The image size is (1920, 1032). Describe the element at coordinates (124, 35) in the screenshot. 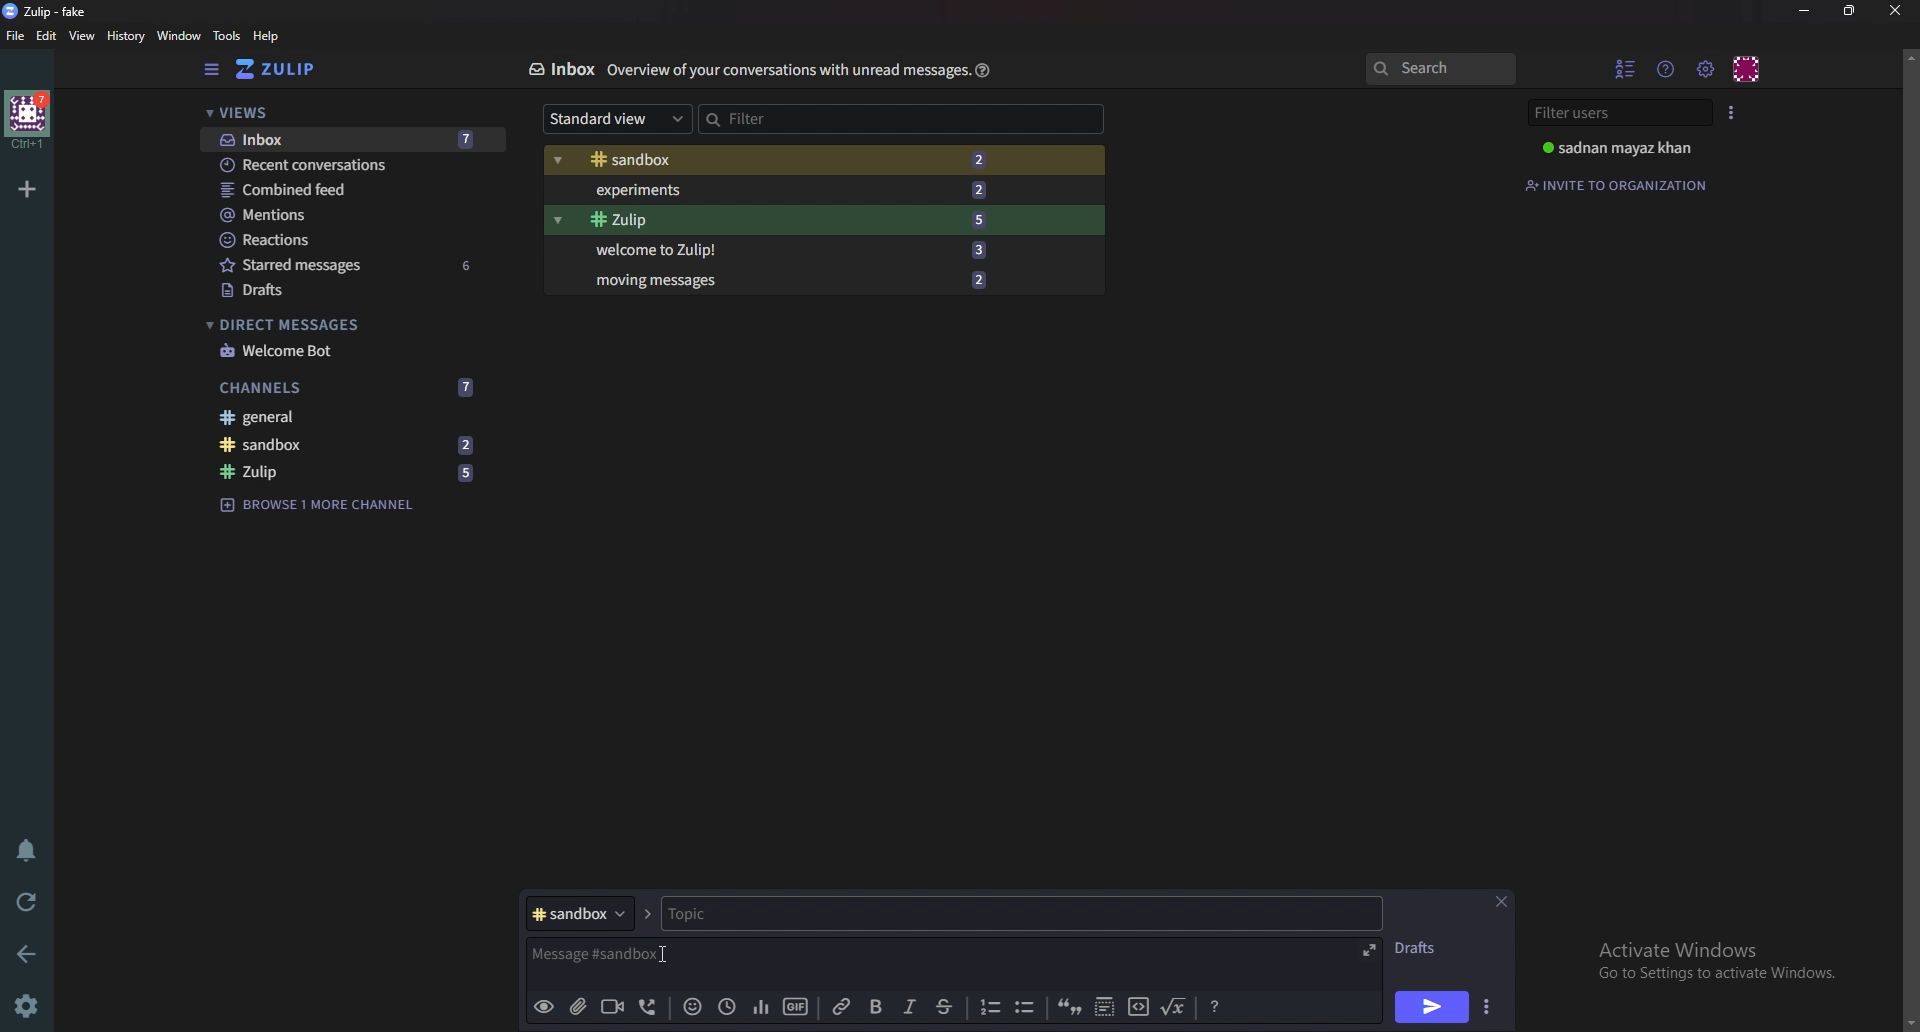

I see `History` at that location.